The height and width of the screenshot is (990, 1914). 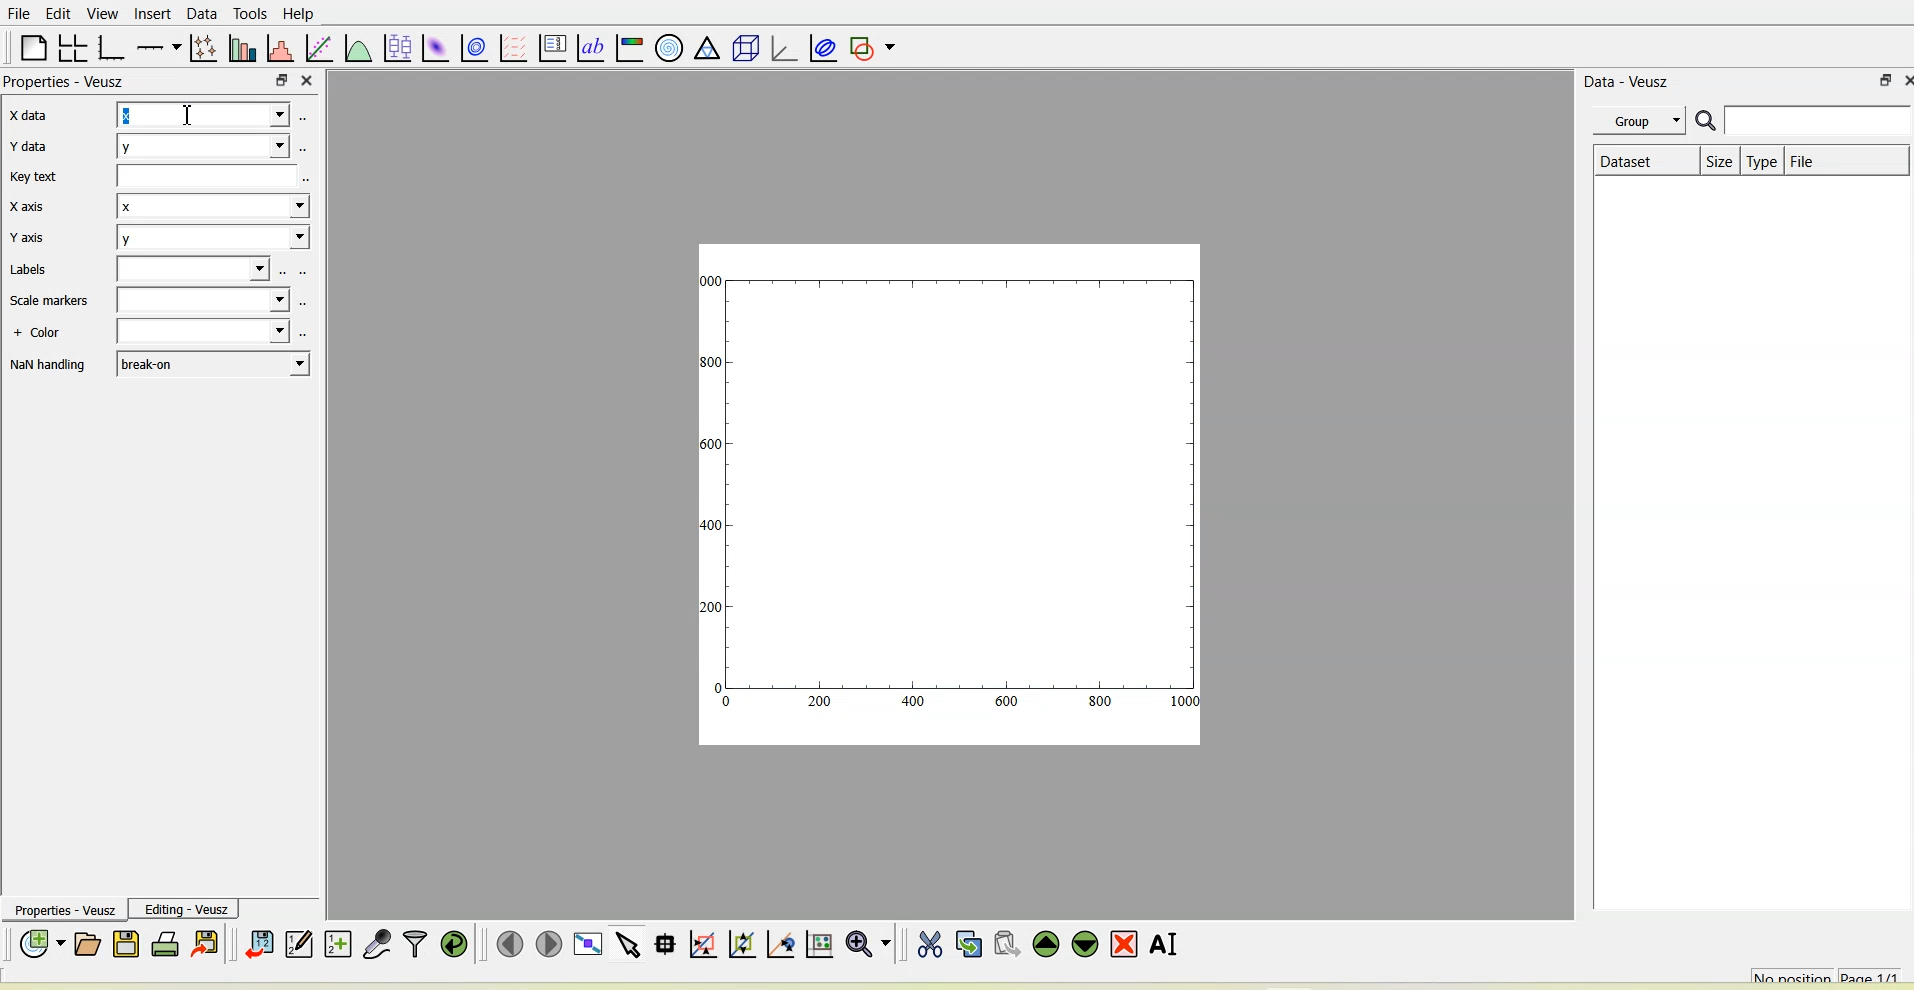 What do you see at coordinates (157, 47) in the screenshot?
I see `Add an axis to the plot` at bounding box center [157, 47].